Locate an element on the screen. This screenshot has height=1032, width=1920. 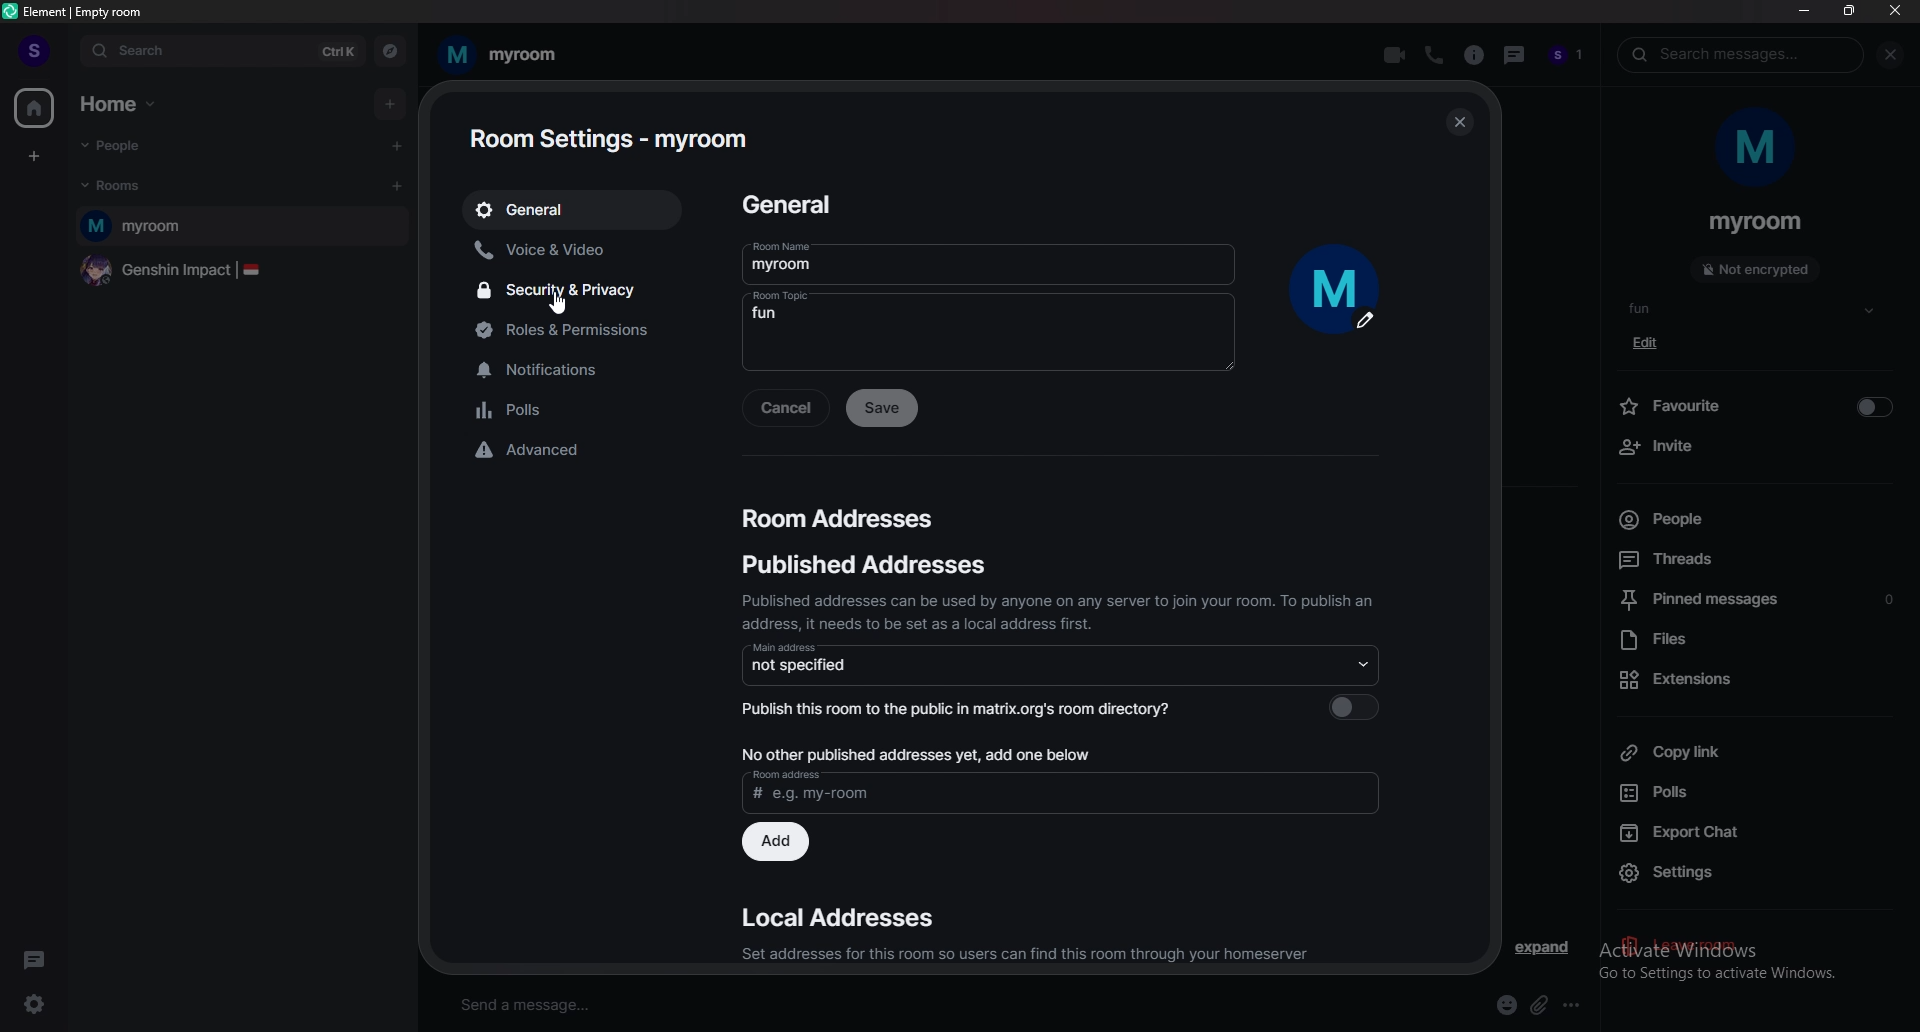
notifications is located at coordinates (574, 370).